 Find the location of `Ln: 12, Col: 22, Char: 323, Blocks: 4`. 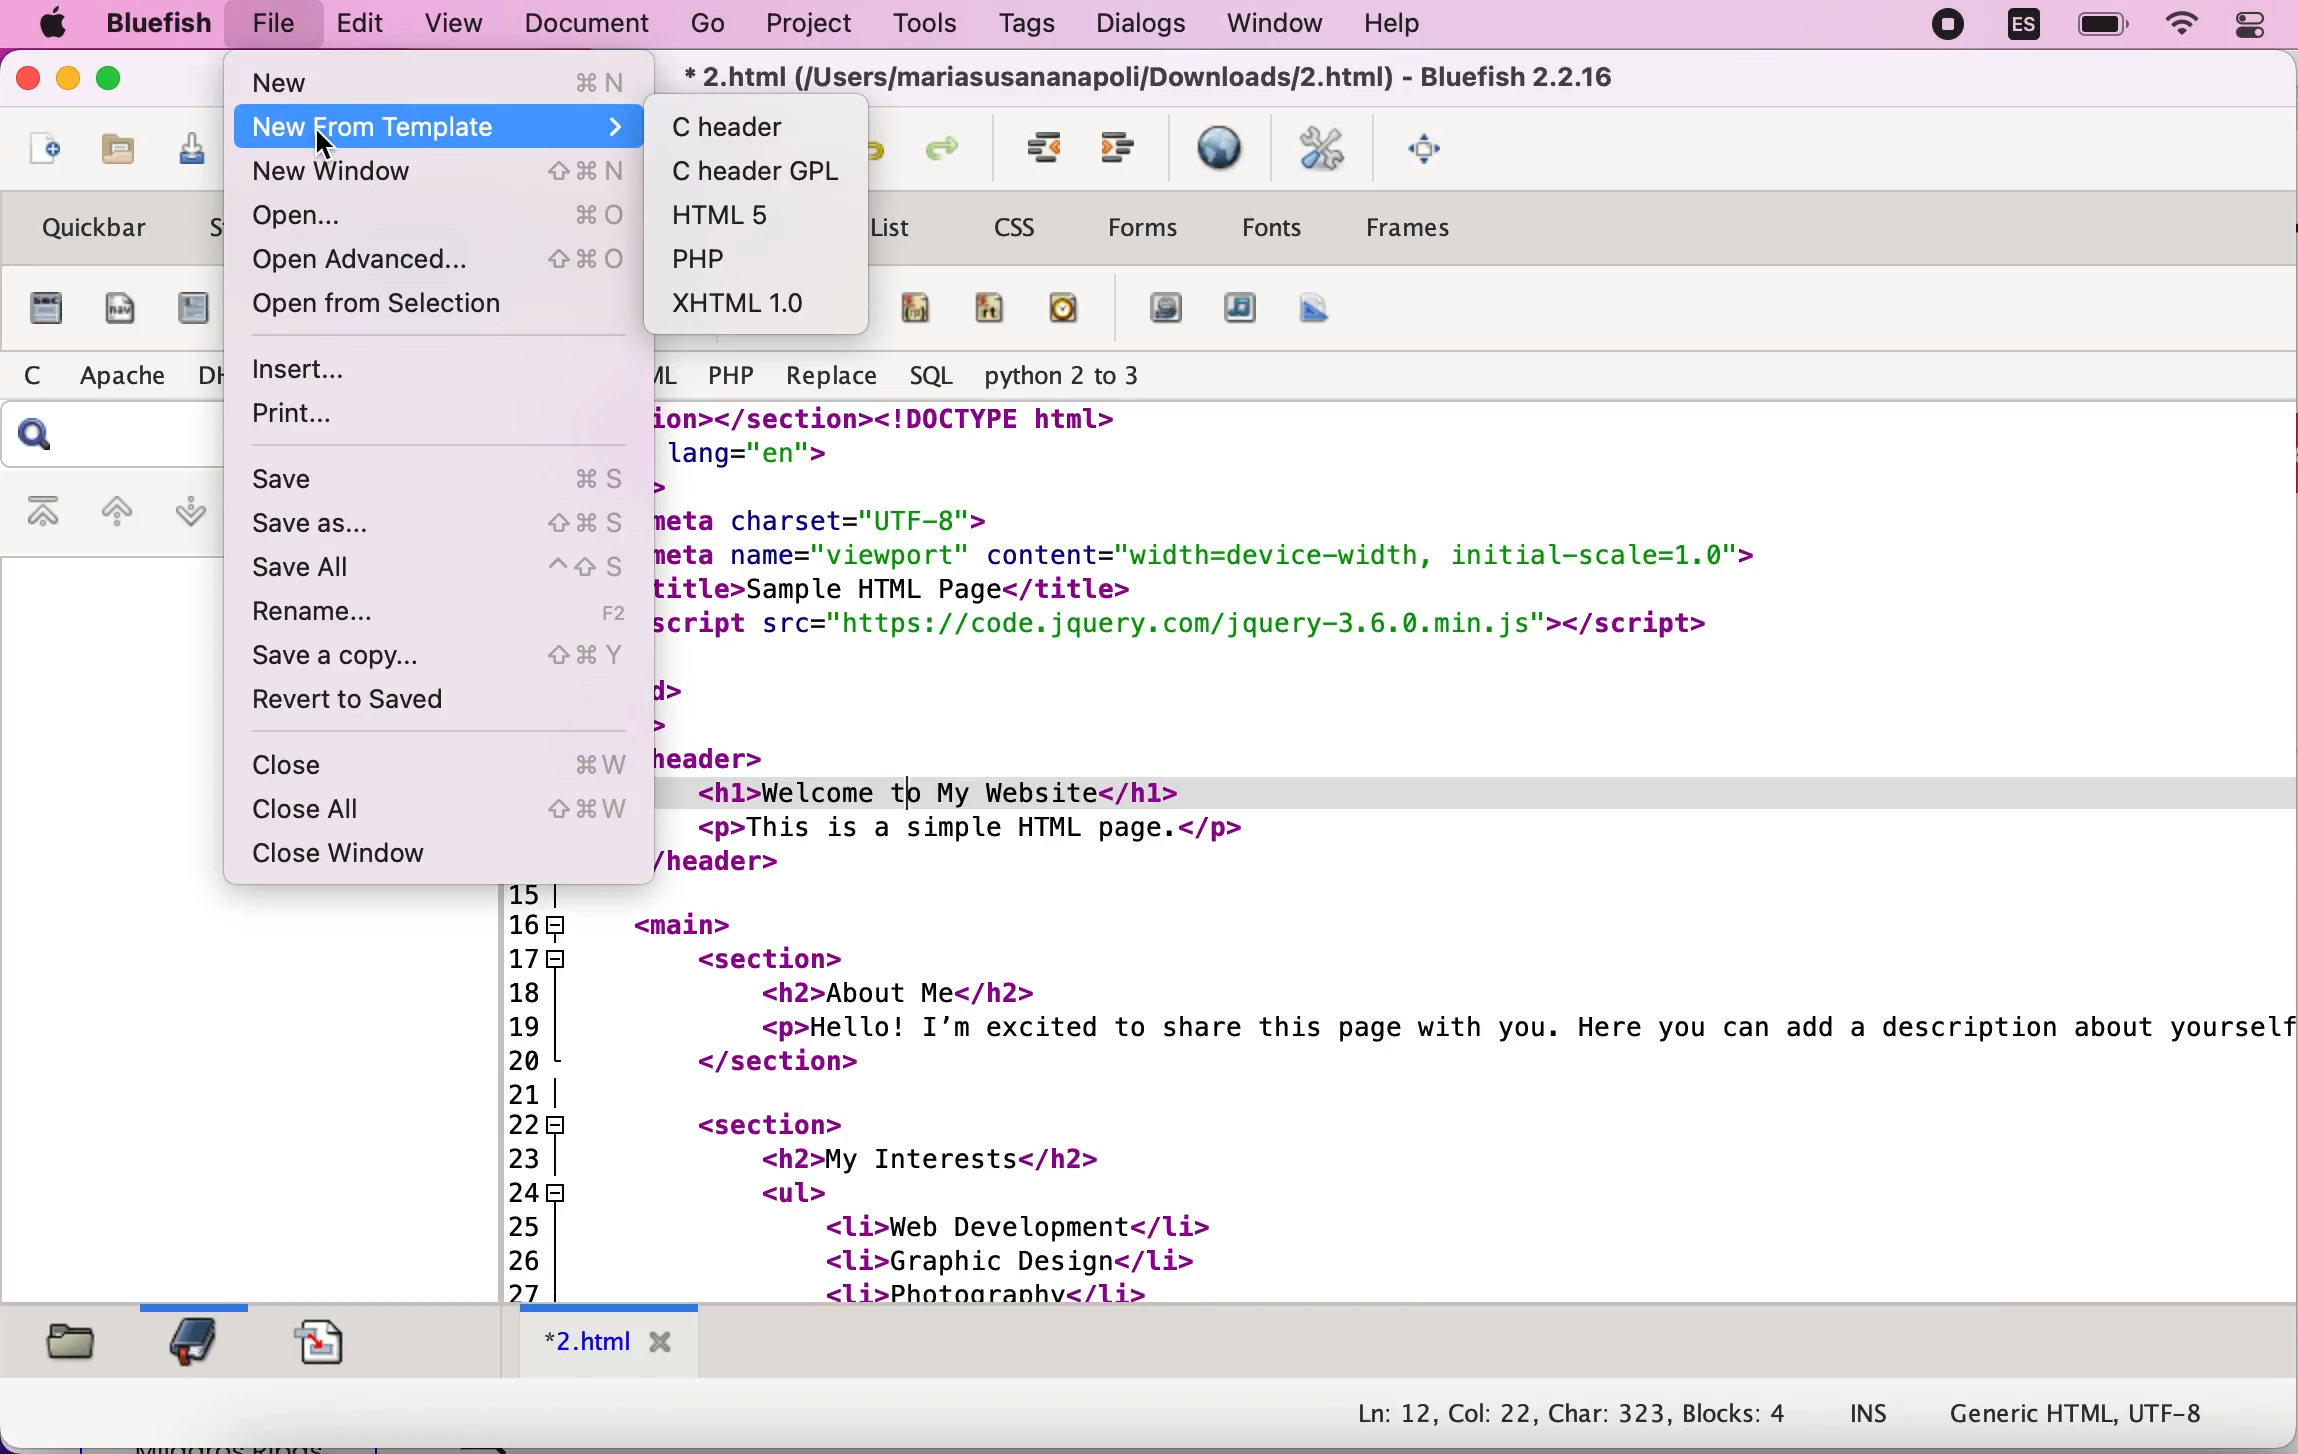

Ln: 12, Col: 22, Char: 323, Blocks: 4 is located at coordinates (1568, 1409).